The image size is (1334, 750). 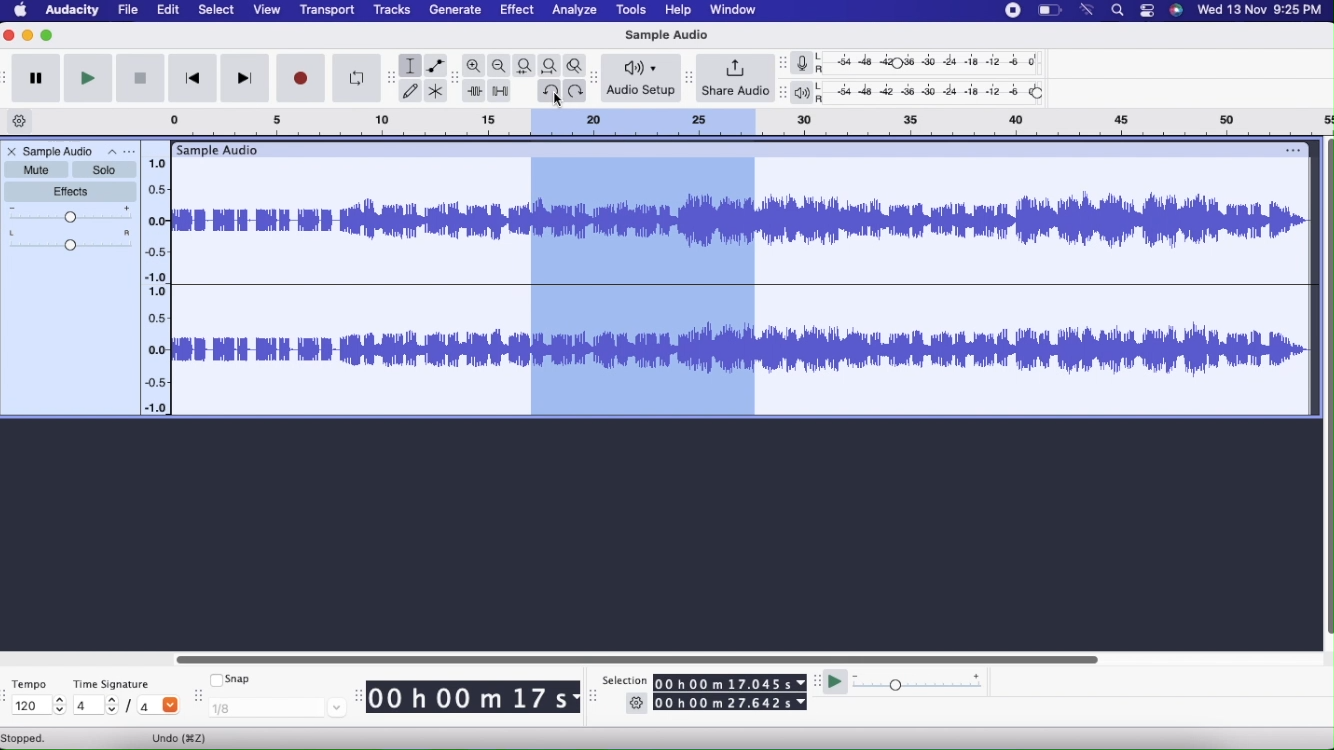 I want to click on sample audio, so click(x=218, y=151).